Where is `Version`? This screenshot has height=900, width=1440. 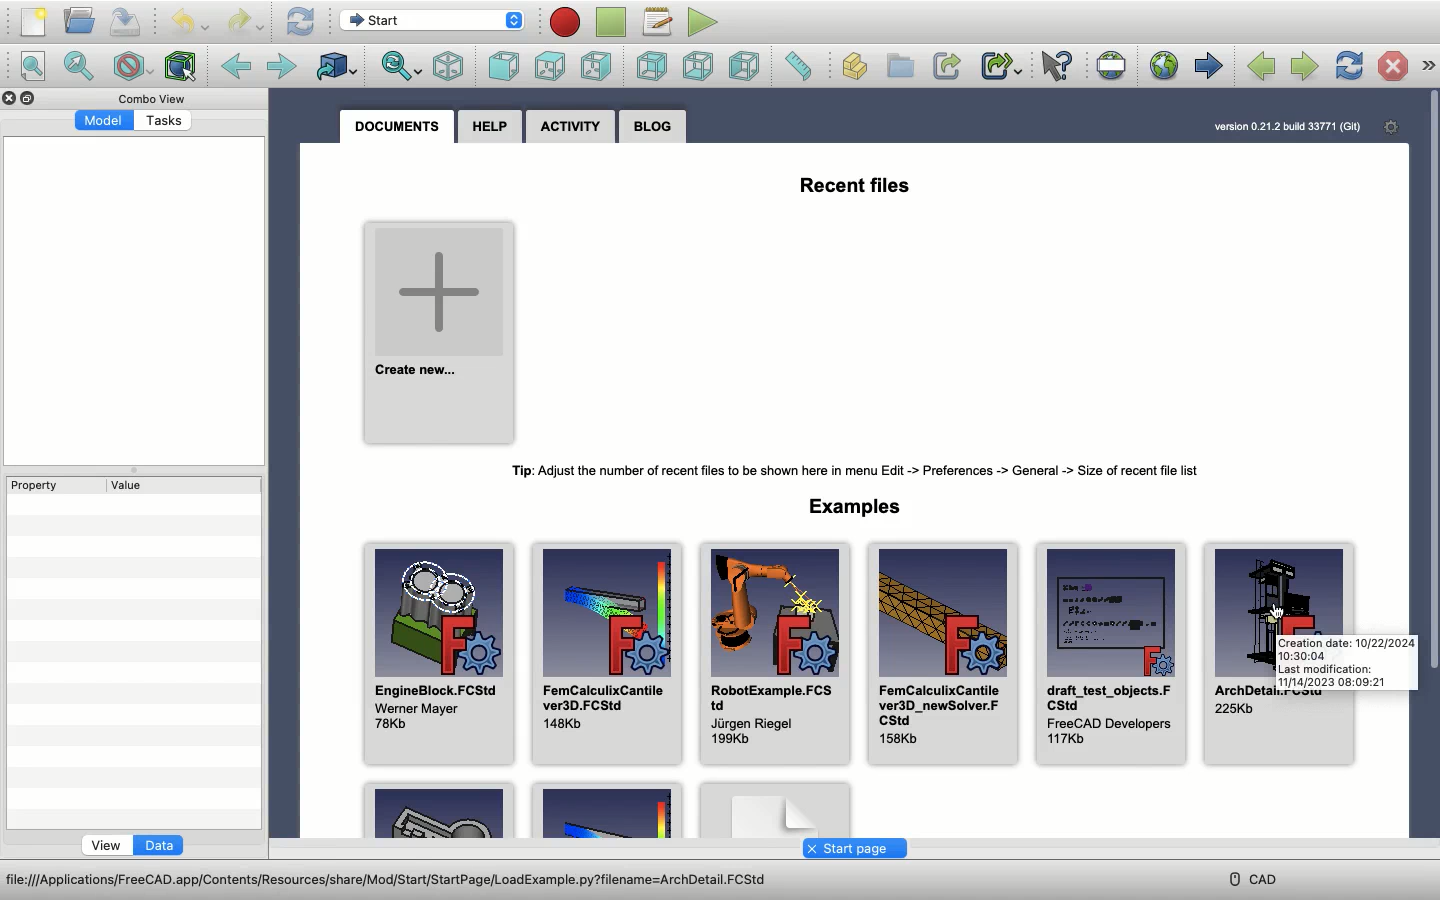
Version is located at coordinates (1287, 128).